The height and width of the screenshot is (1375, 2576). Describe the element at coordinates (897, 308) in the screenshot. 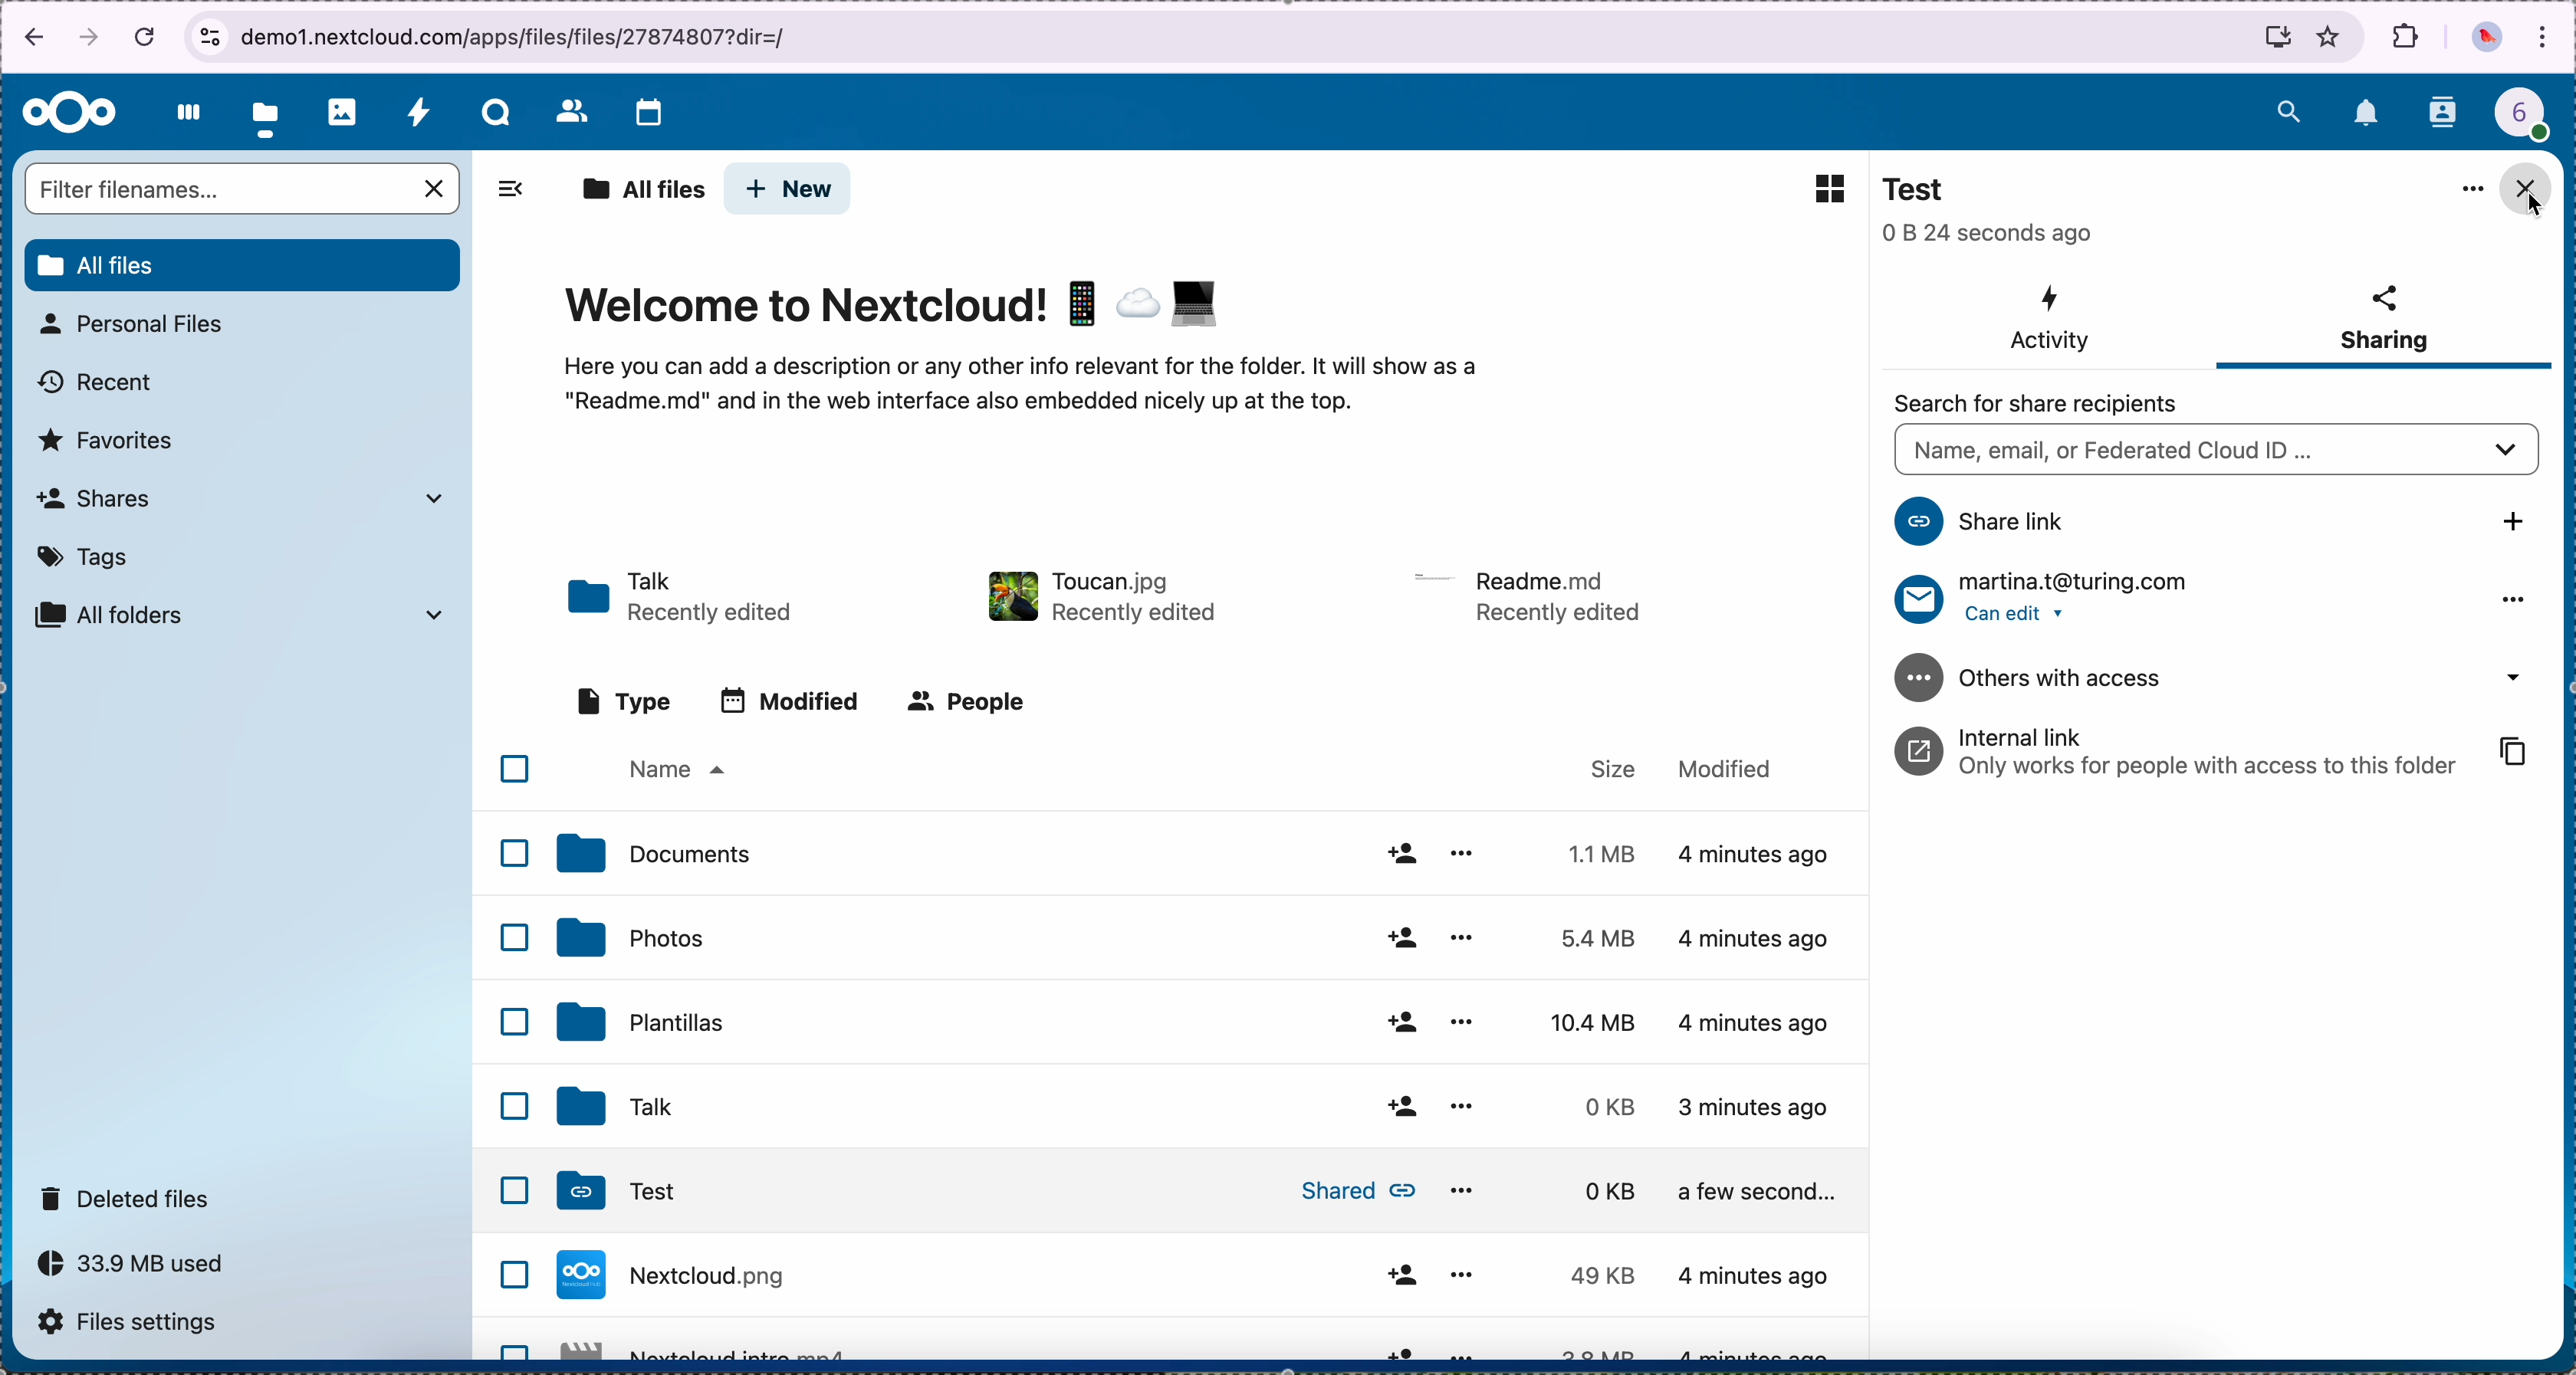

I see `Welcome to Nextcloud` at that location.